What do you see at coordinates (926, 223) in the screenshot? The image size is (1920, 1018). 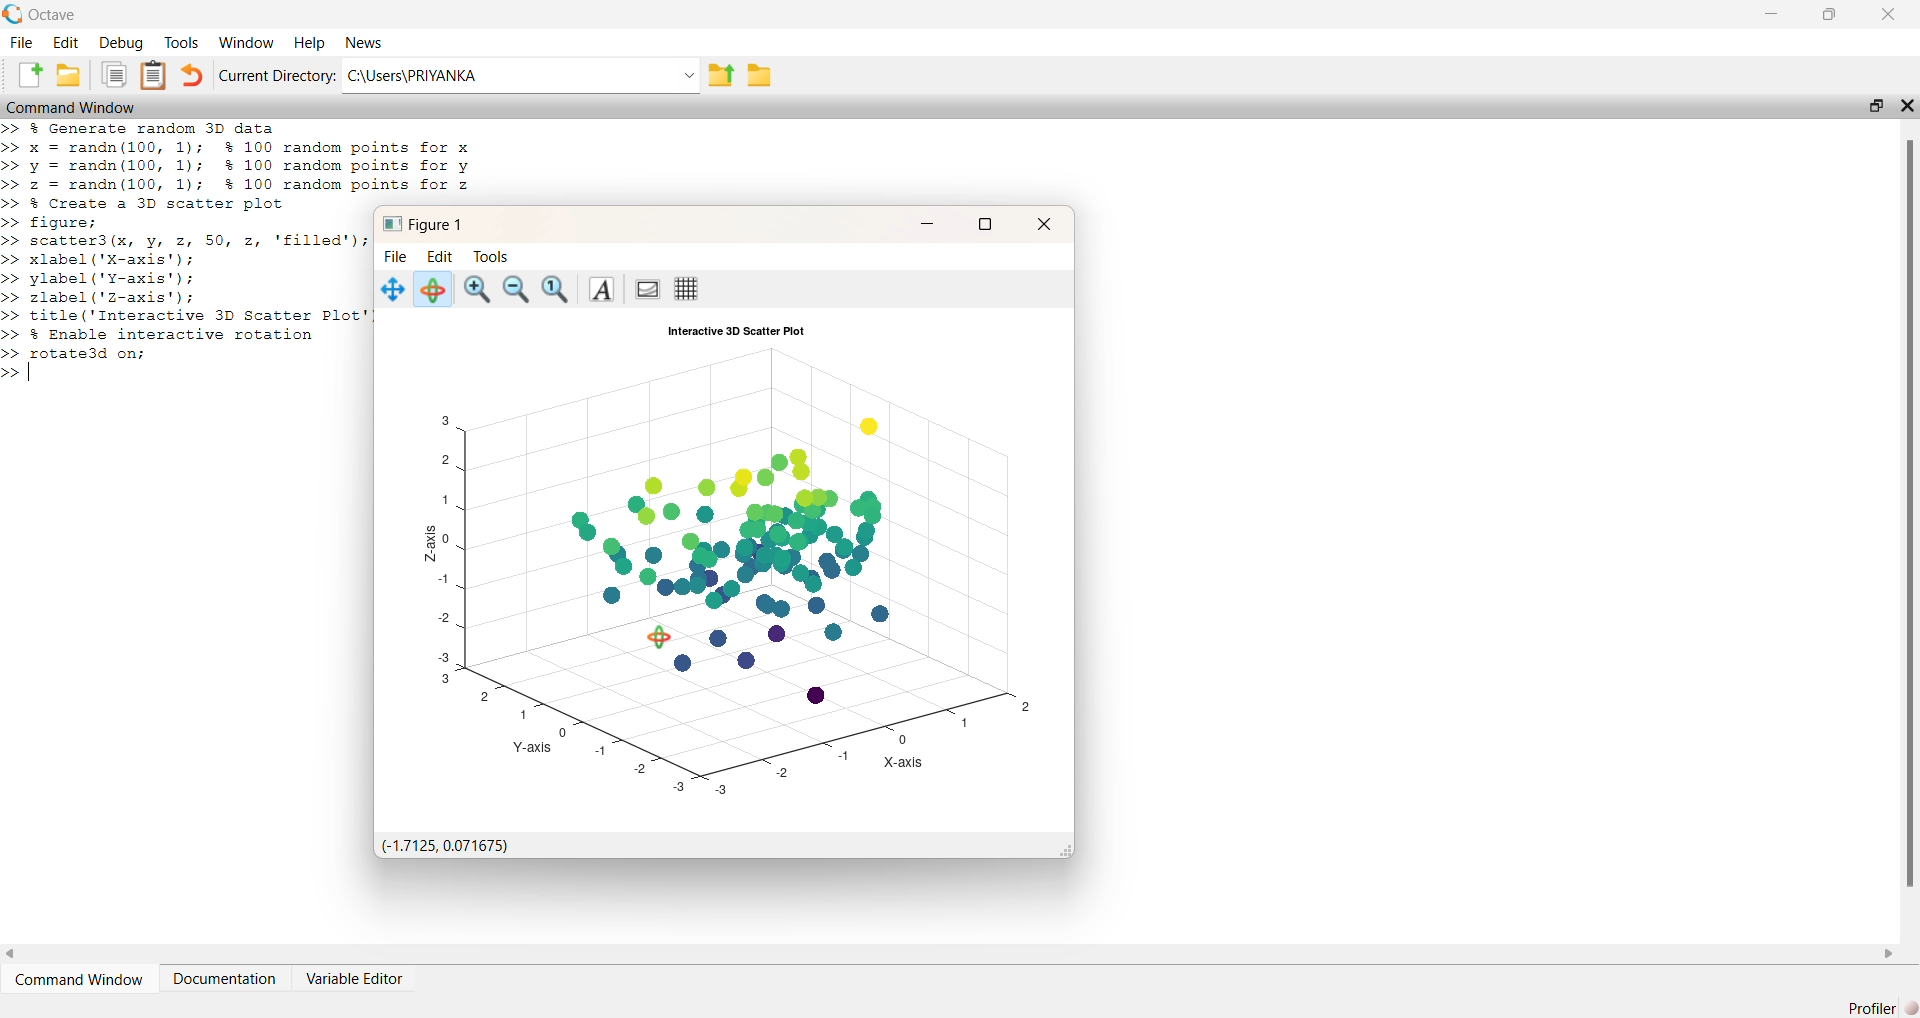 I see `minimize` at bounding box center [926, 223].